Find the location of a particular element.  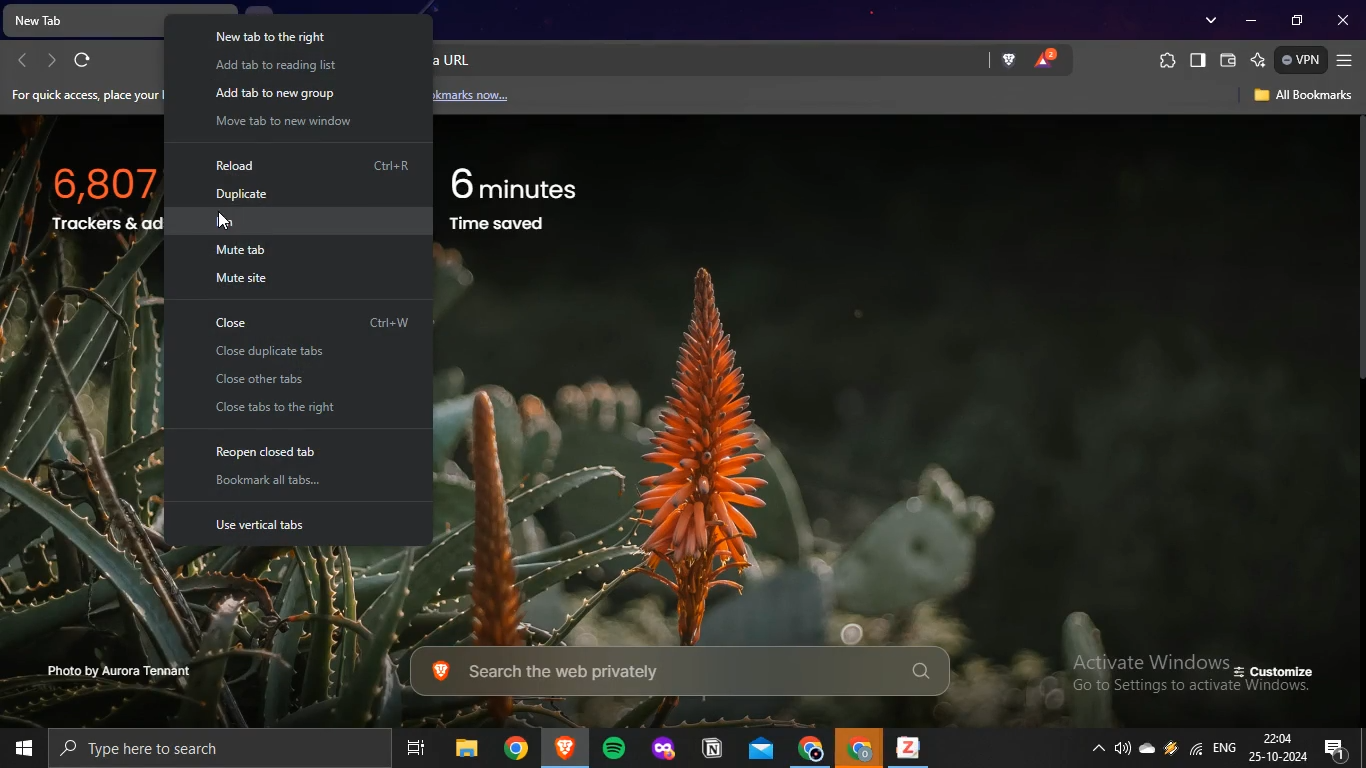

close is located at coordinates (252, 322).